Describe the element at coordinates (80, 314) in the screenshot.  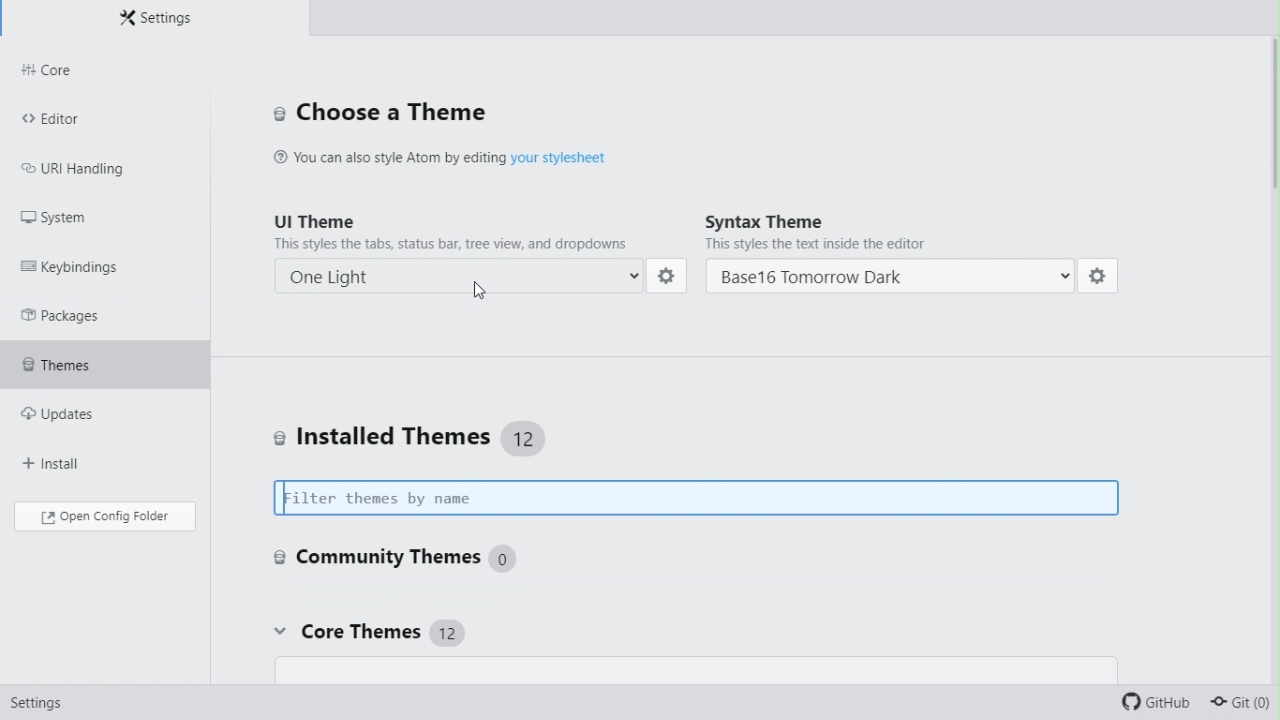
I see `Packages` at that location.